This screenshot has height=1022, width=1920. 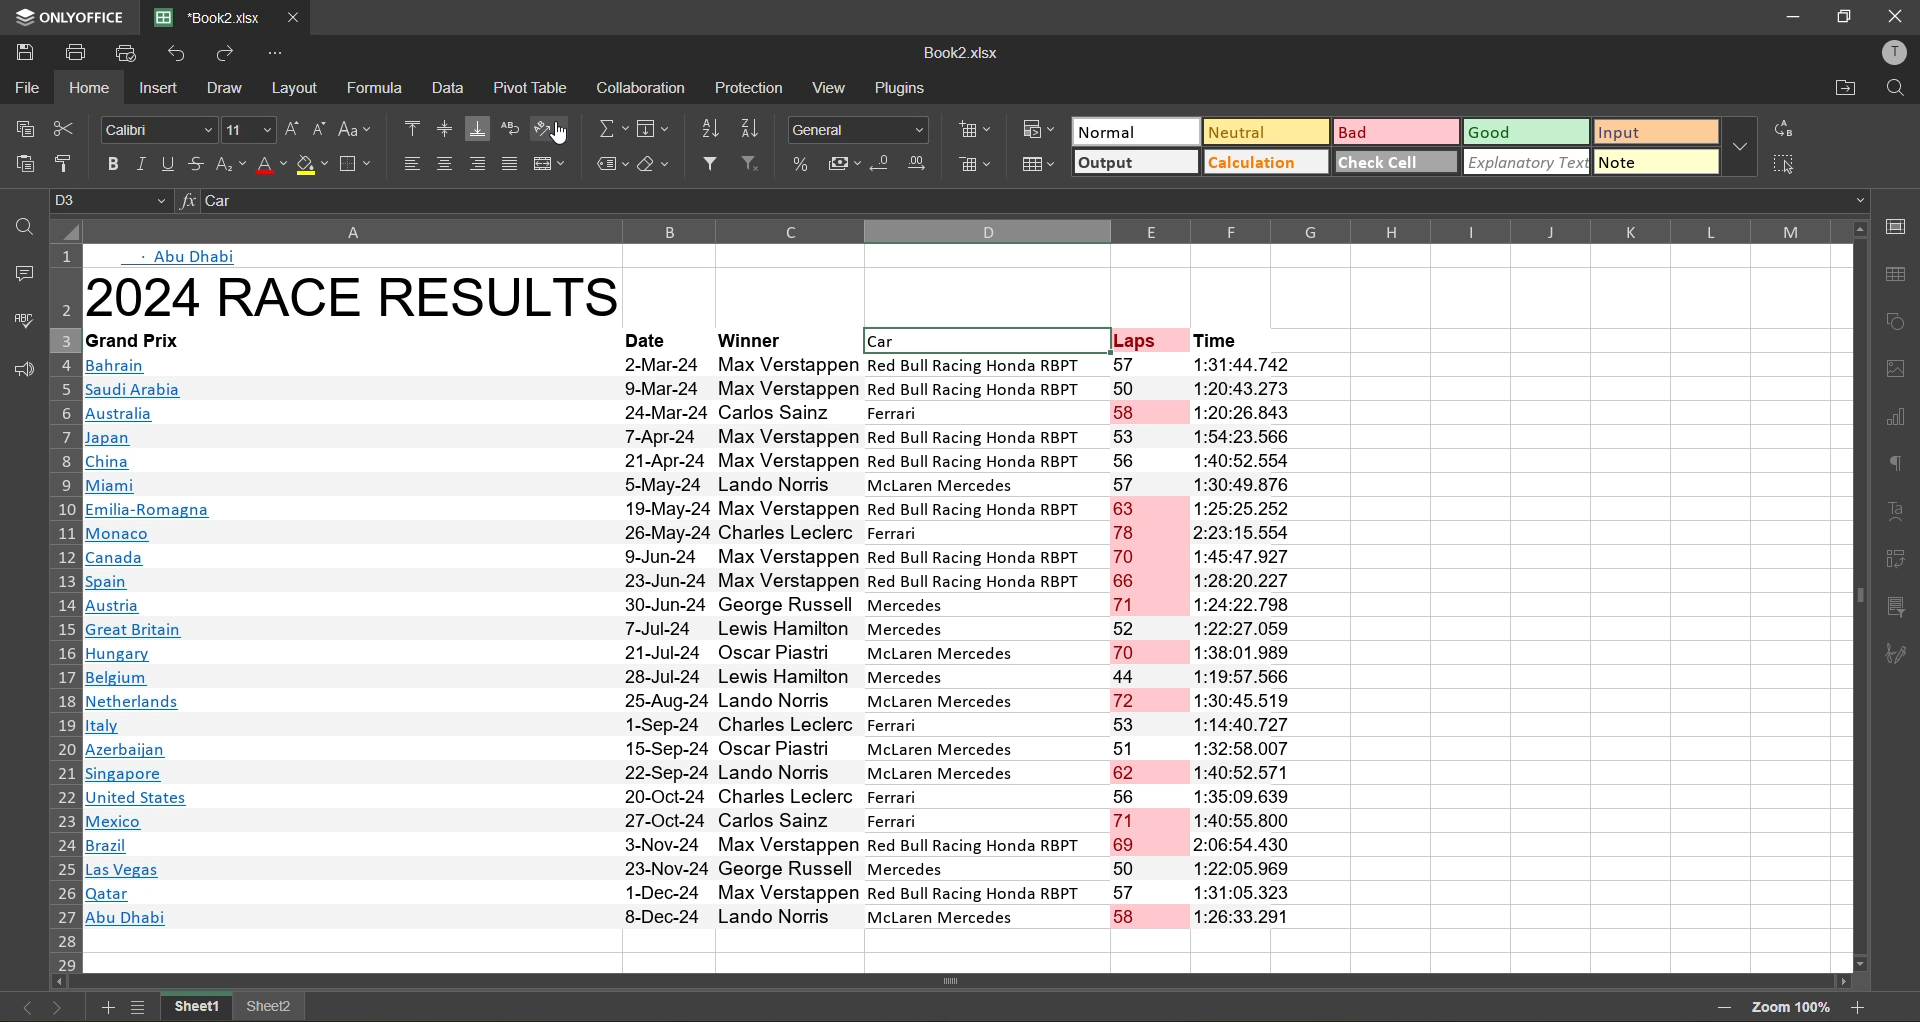 What do you see at coordinates (760, 988) in the screenshot?
I see `Scrollbar` at bounding box center [760, 988].